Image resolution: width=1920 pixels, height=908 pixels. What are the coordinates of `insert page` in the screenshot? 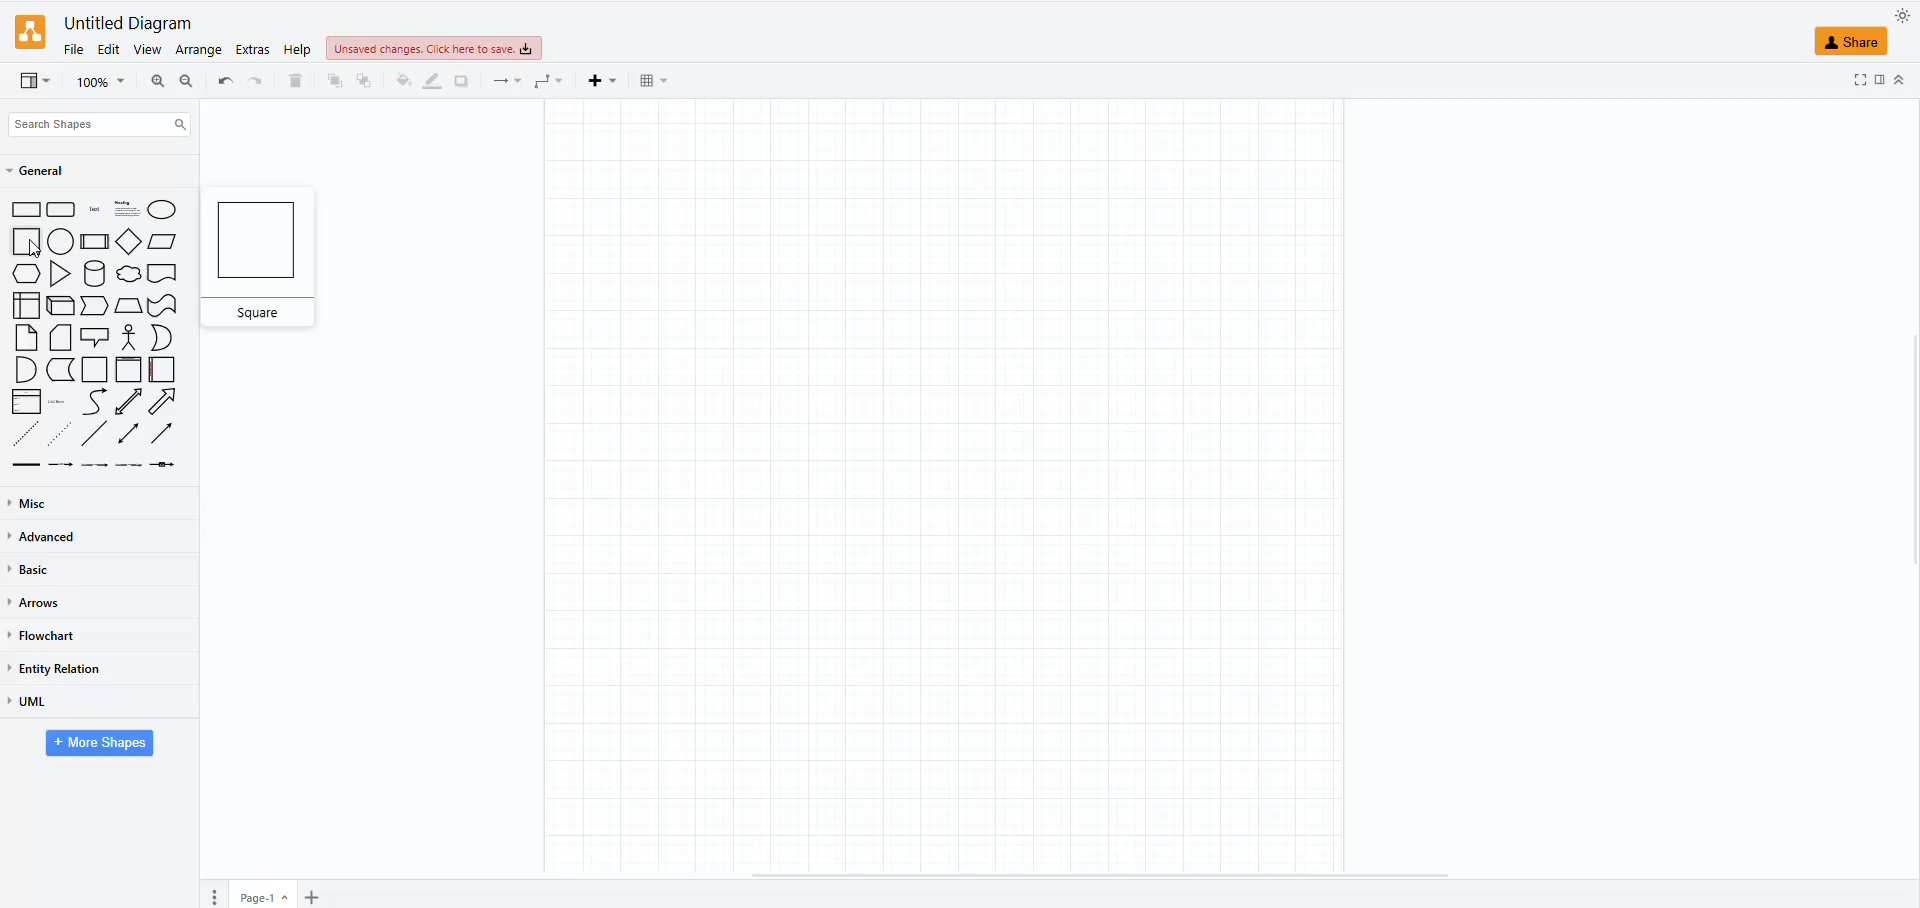 It's located at (310, 897).